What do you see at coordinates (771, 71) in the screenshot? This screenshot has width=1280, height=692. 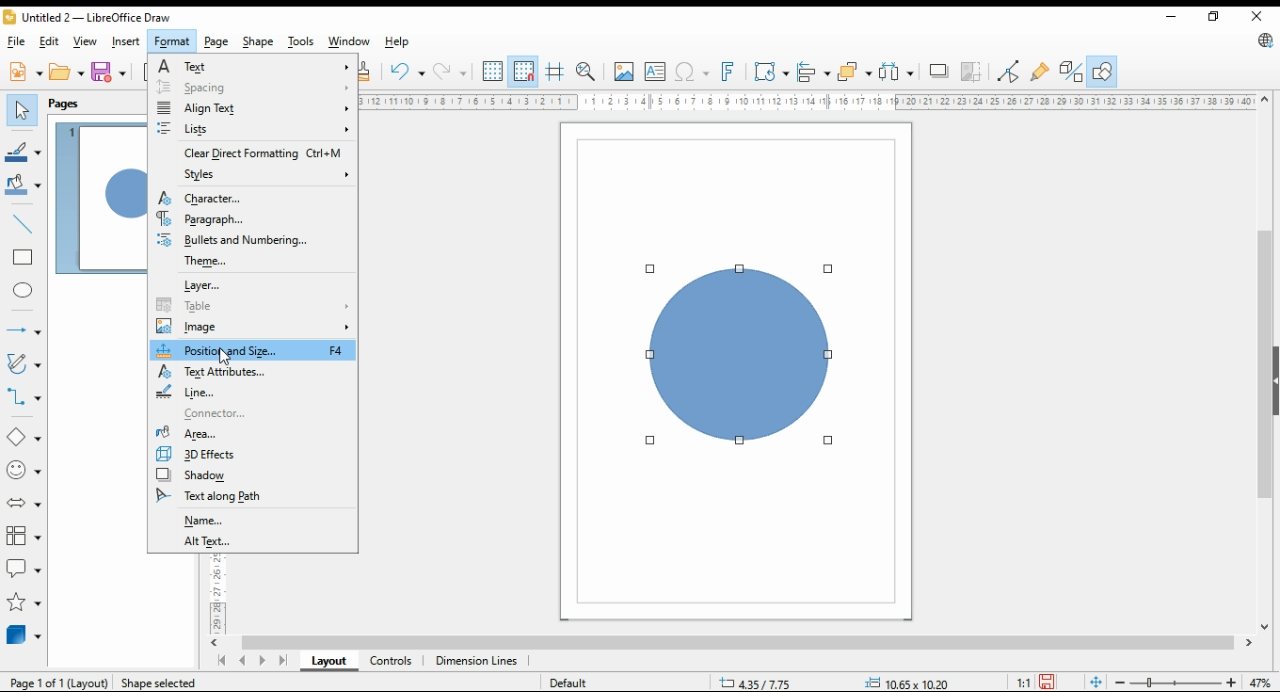 I see `transformations` at bounding box center [771, 71].